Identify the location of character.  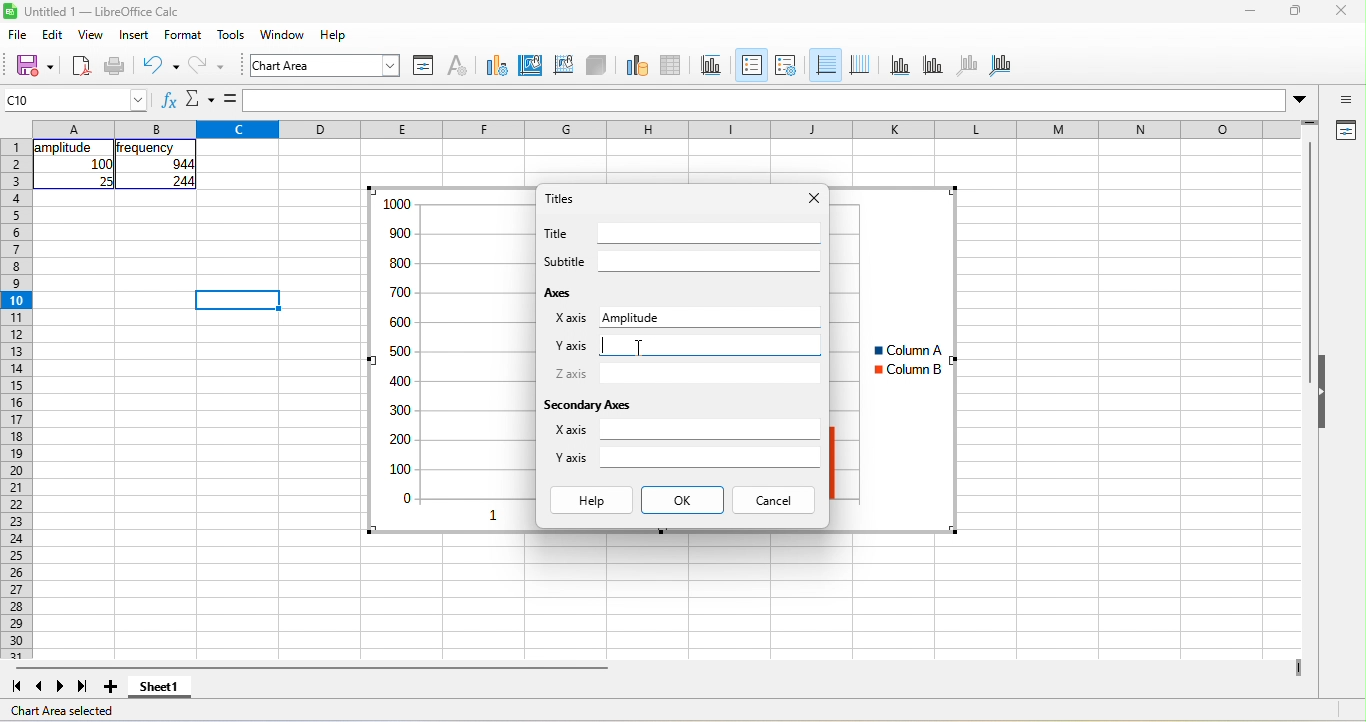
(458, 66).